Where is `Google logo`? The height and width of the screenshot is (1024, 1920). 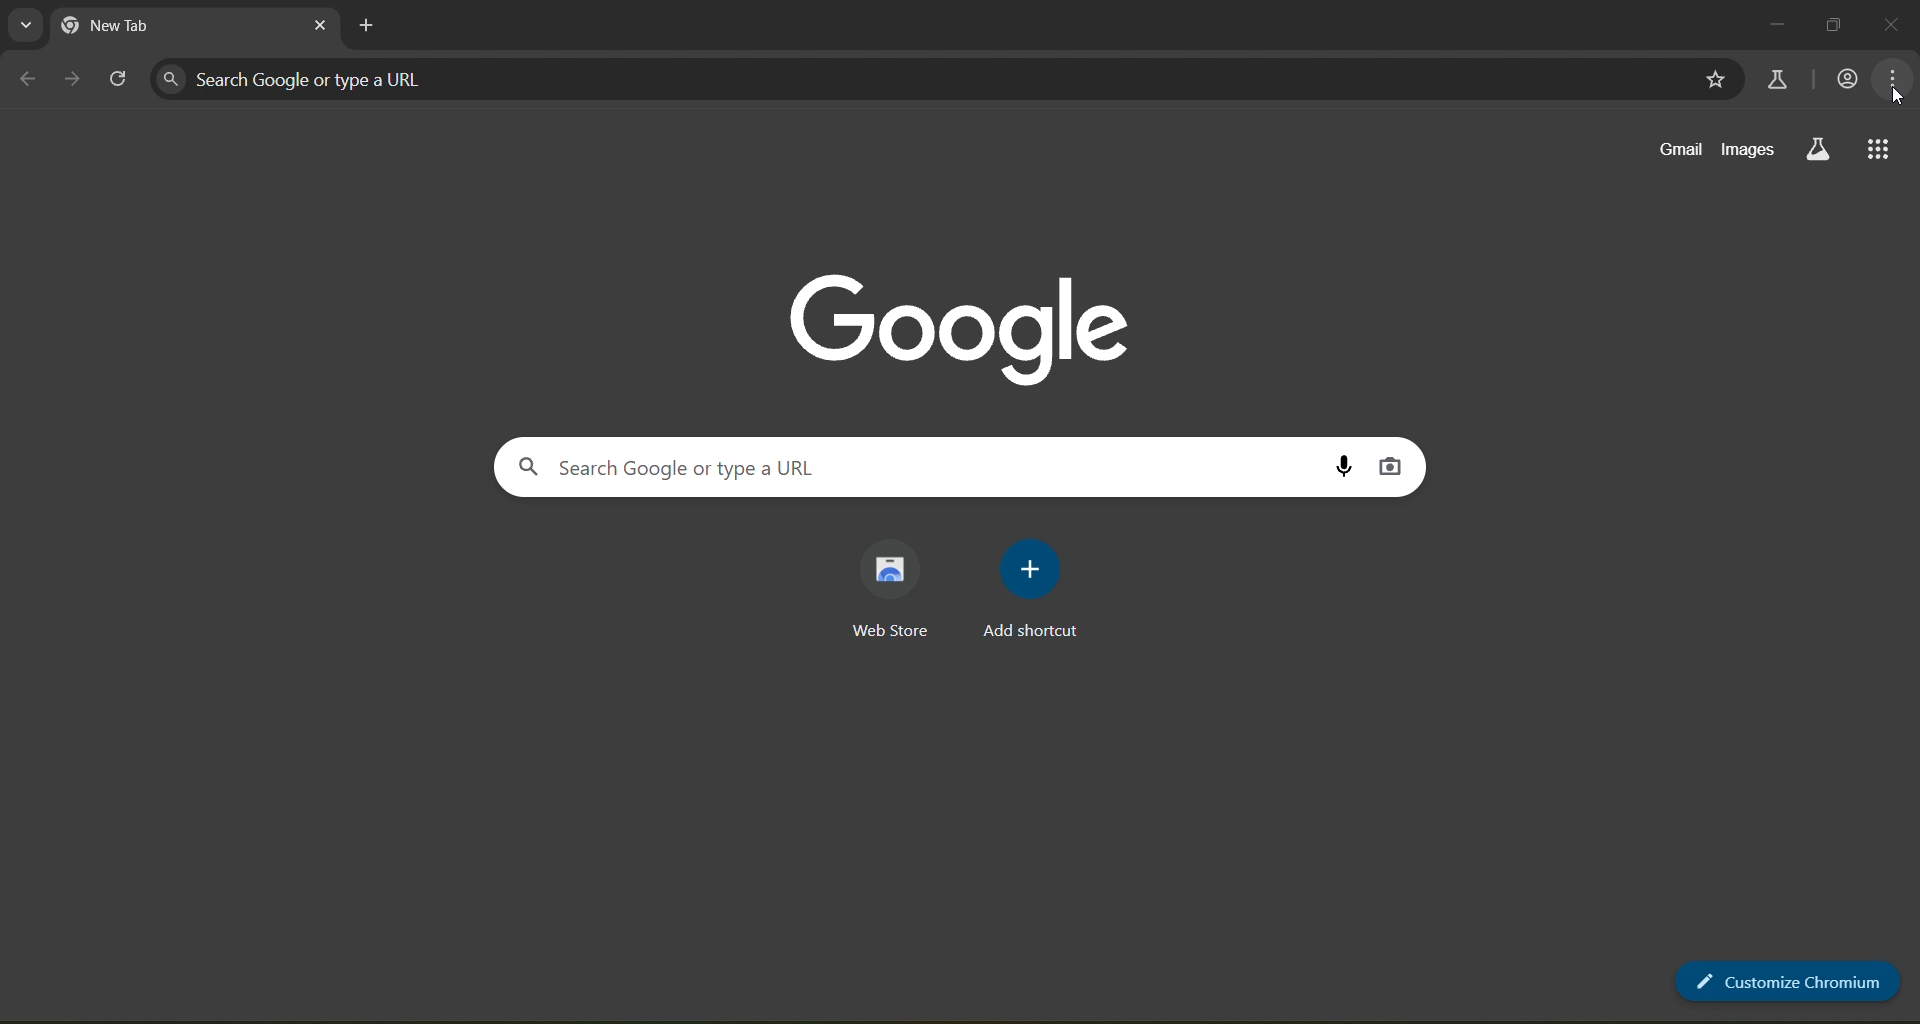
Google logo is located at coordinates (962, 321).